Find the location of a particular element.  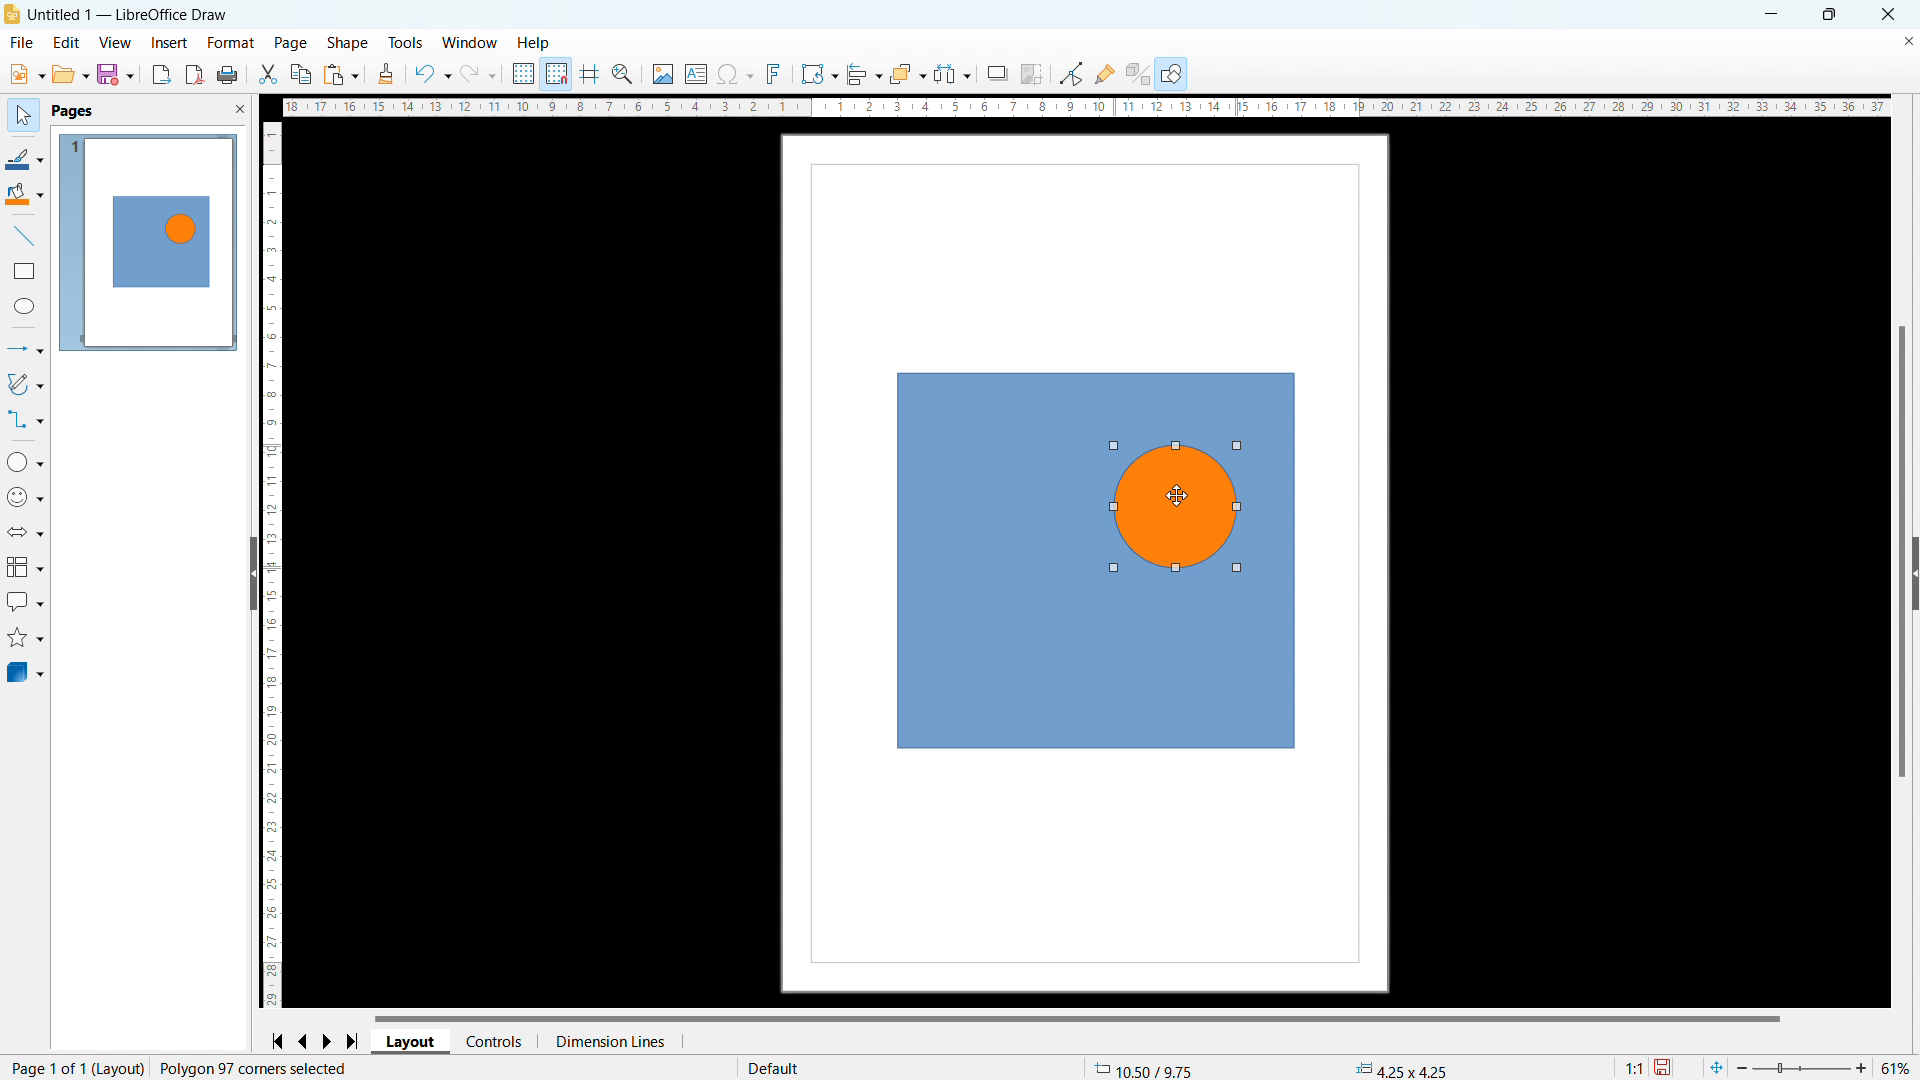

fit to current window is located at coordinates (1716, 1067).